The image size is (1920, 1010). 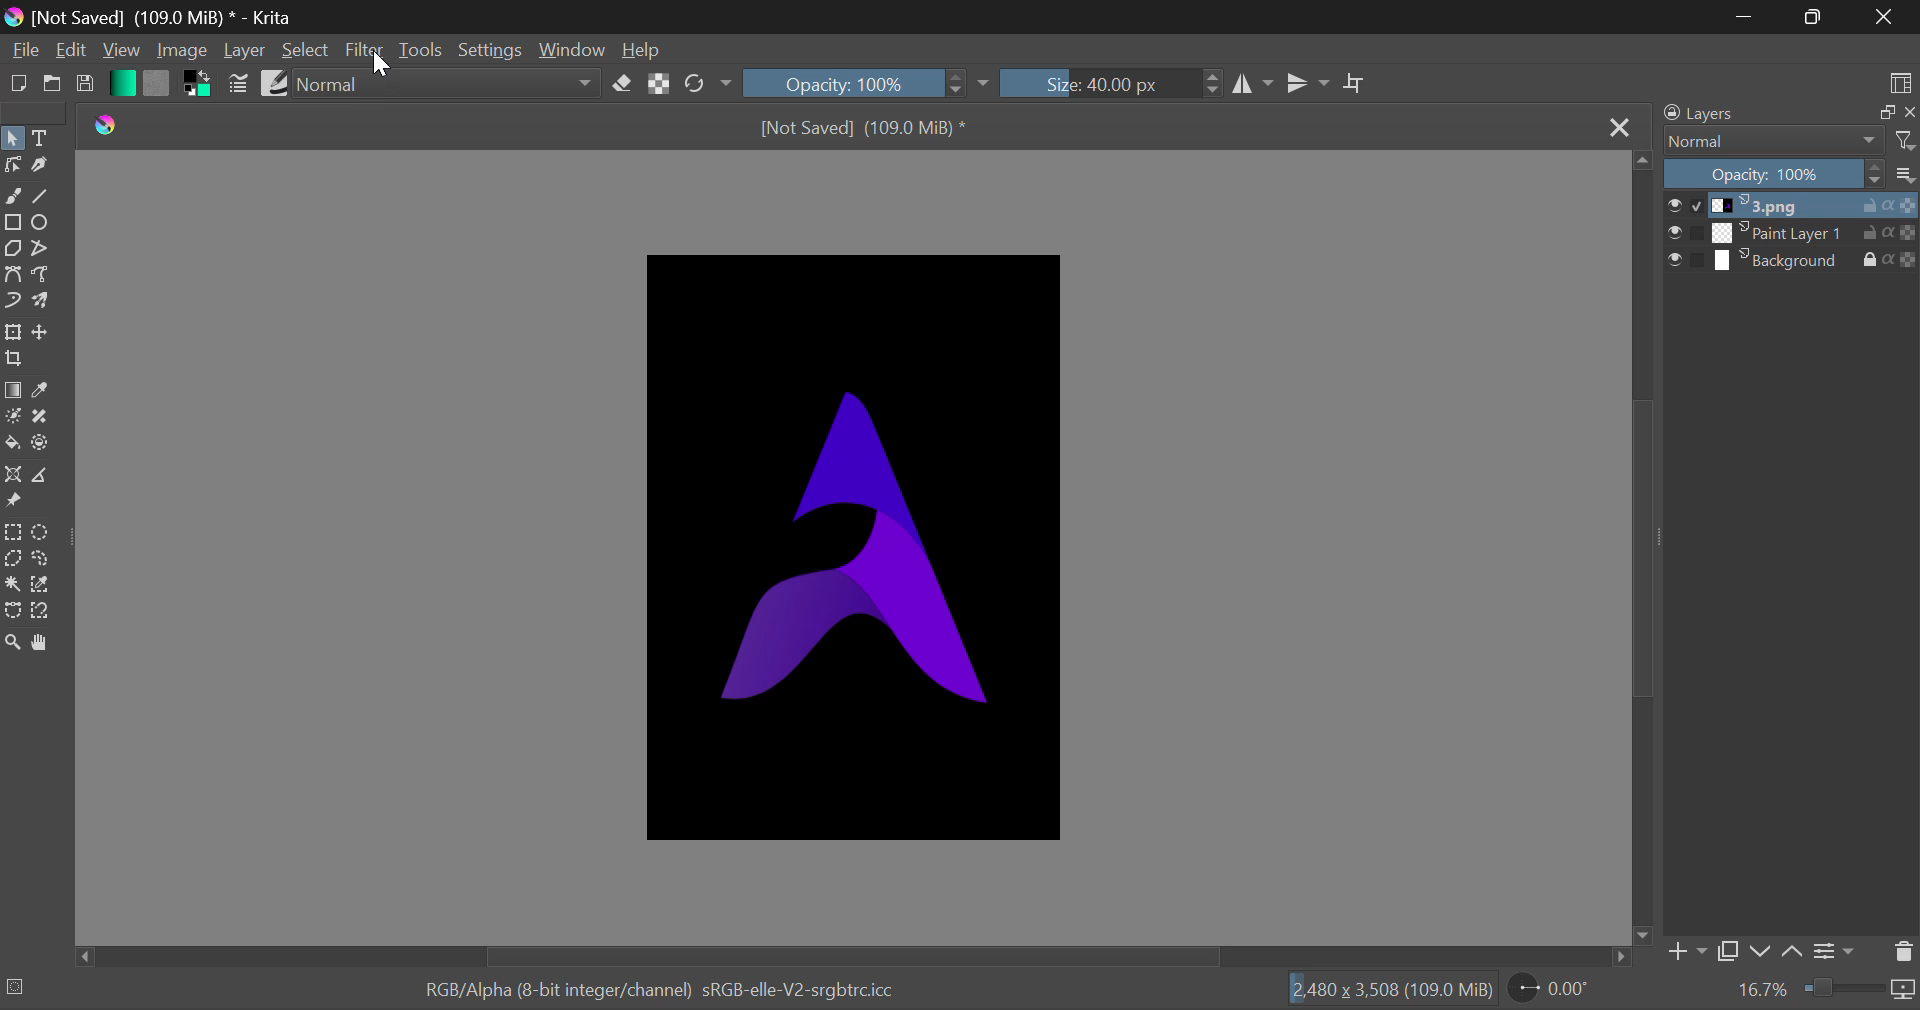 I want to click on Move Layer Down, so click(x=1760, y=951).